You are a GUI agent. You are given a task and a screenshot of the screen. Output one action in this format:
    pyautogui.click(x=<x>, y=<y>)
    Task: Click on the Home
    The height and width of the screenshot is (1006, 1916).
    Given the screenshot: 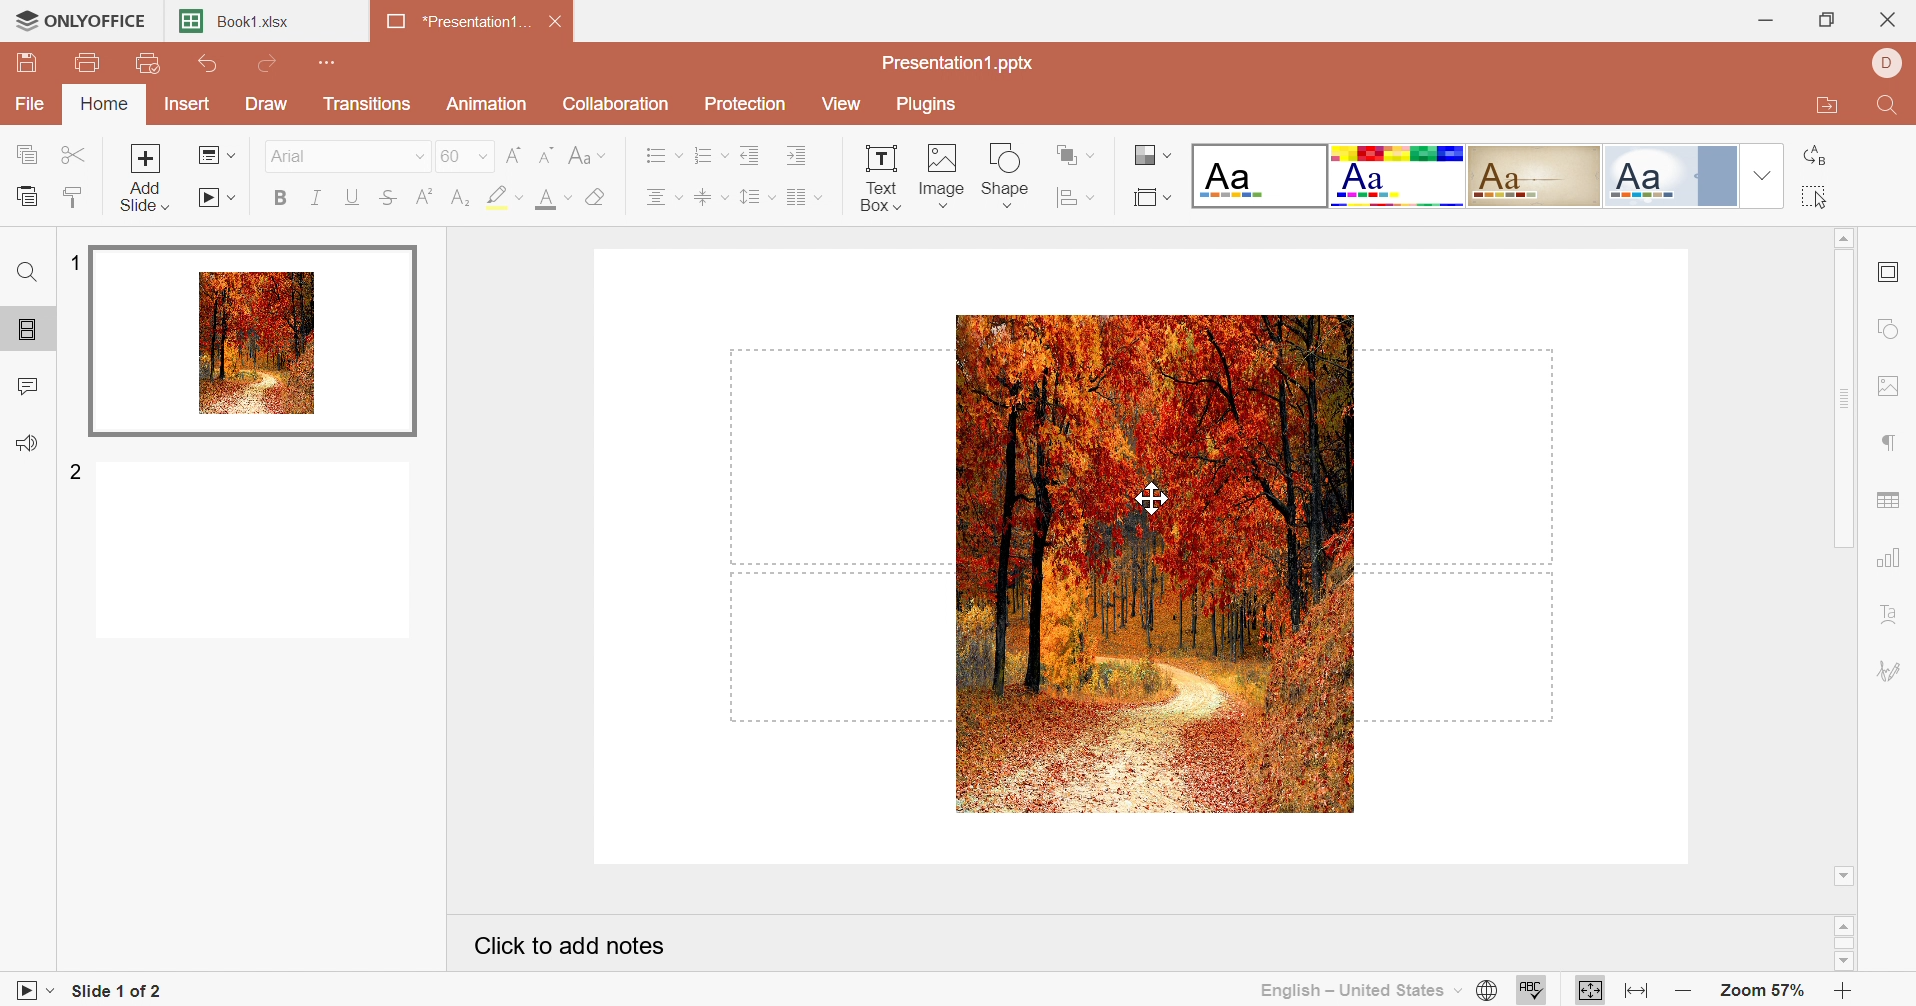 What is the action you would take?
    pyautogui.click(x=105, y=105)
    